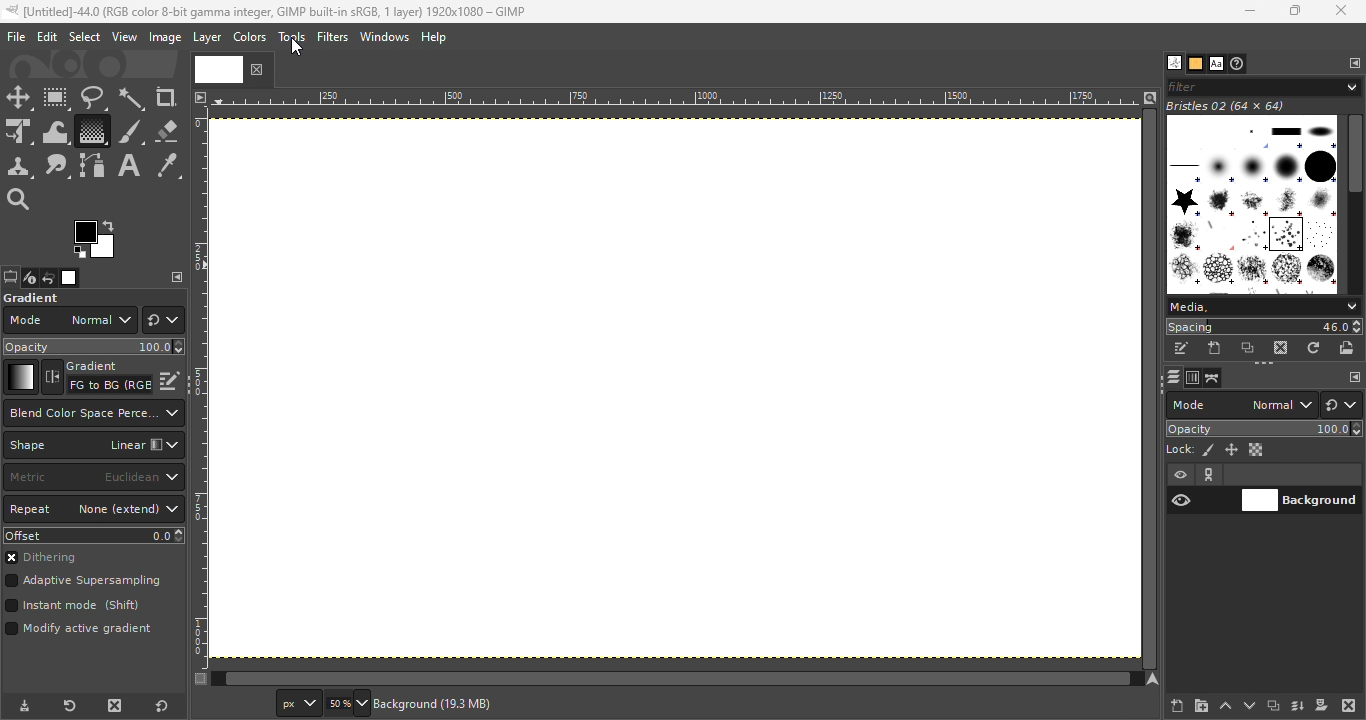 The width and height of the screenshot is (1366, 720). What do you see at coordinates (92, 97) in the screenshot?
I see `Free select tool` at bounding box center [92, 97].